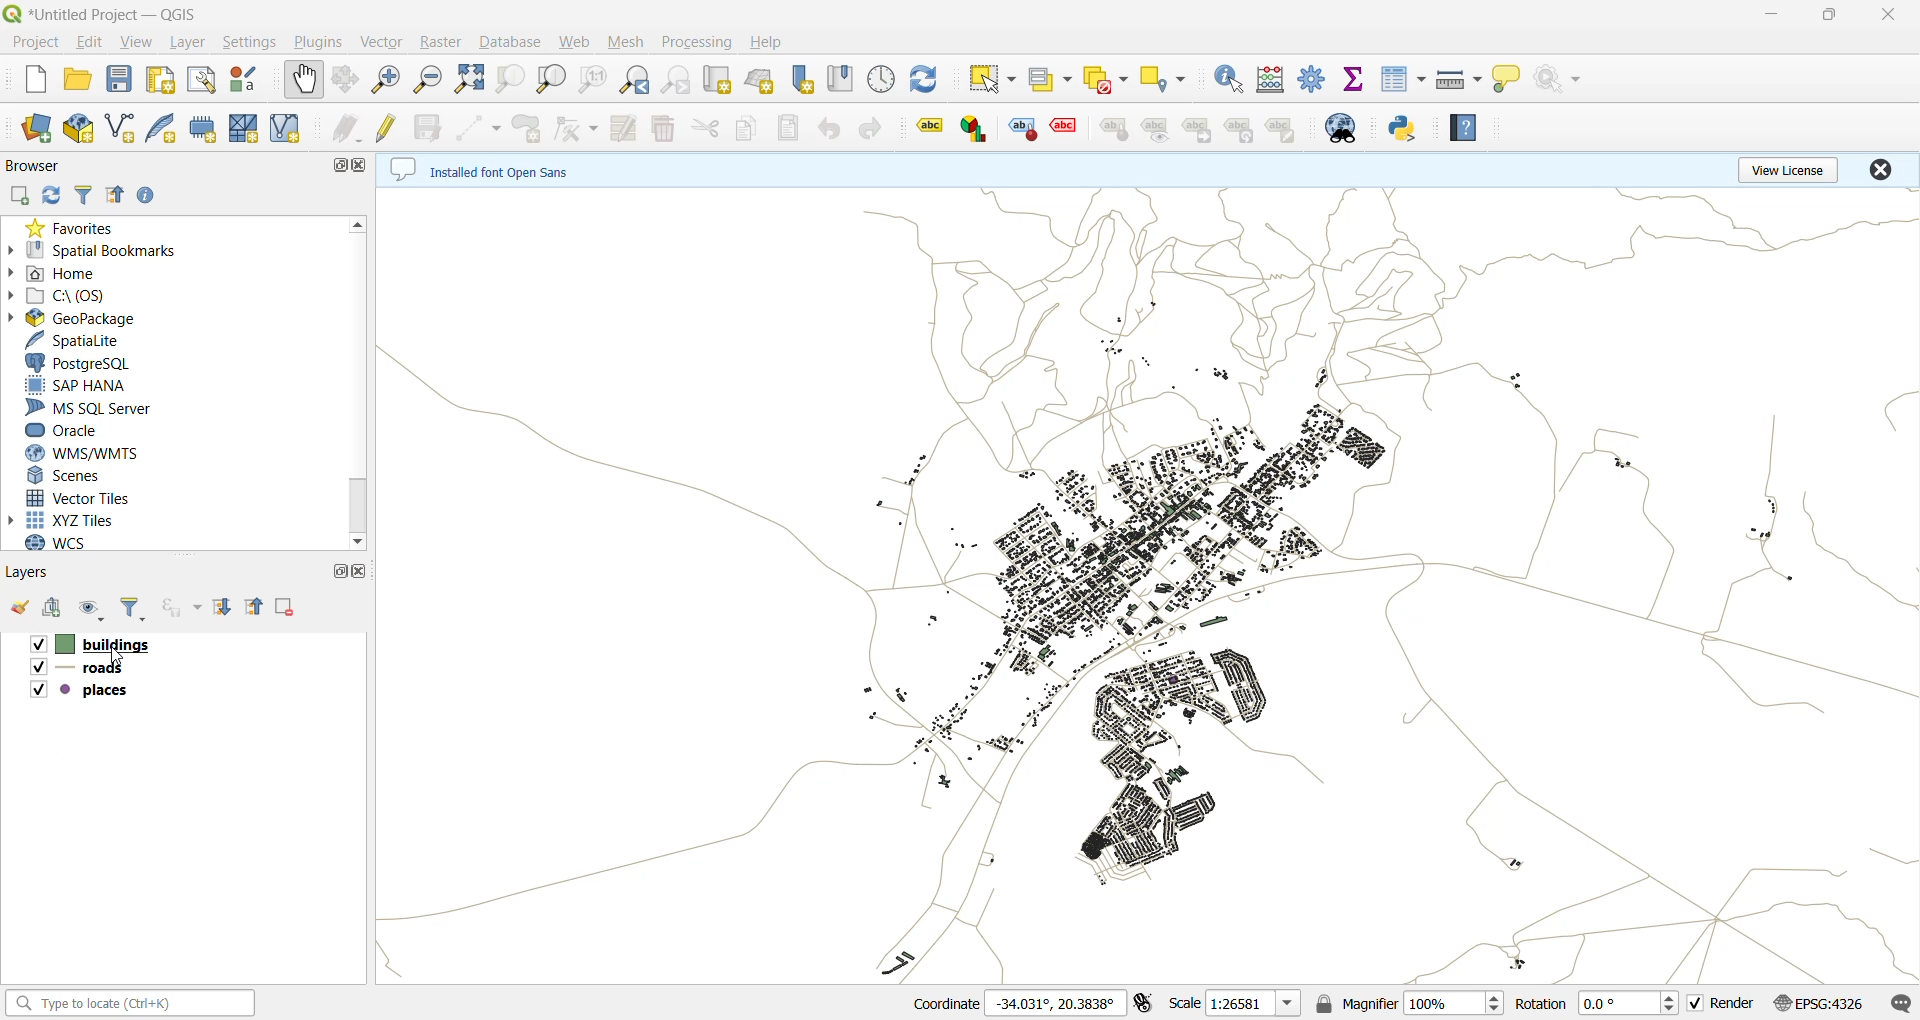 The image size is (1920, 1020). What do you see at coordinates (1237, 1004) in the screenshot?
I see `scale` at bounding box center [1237, 1004].